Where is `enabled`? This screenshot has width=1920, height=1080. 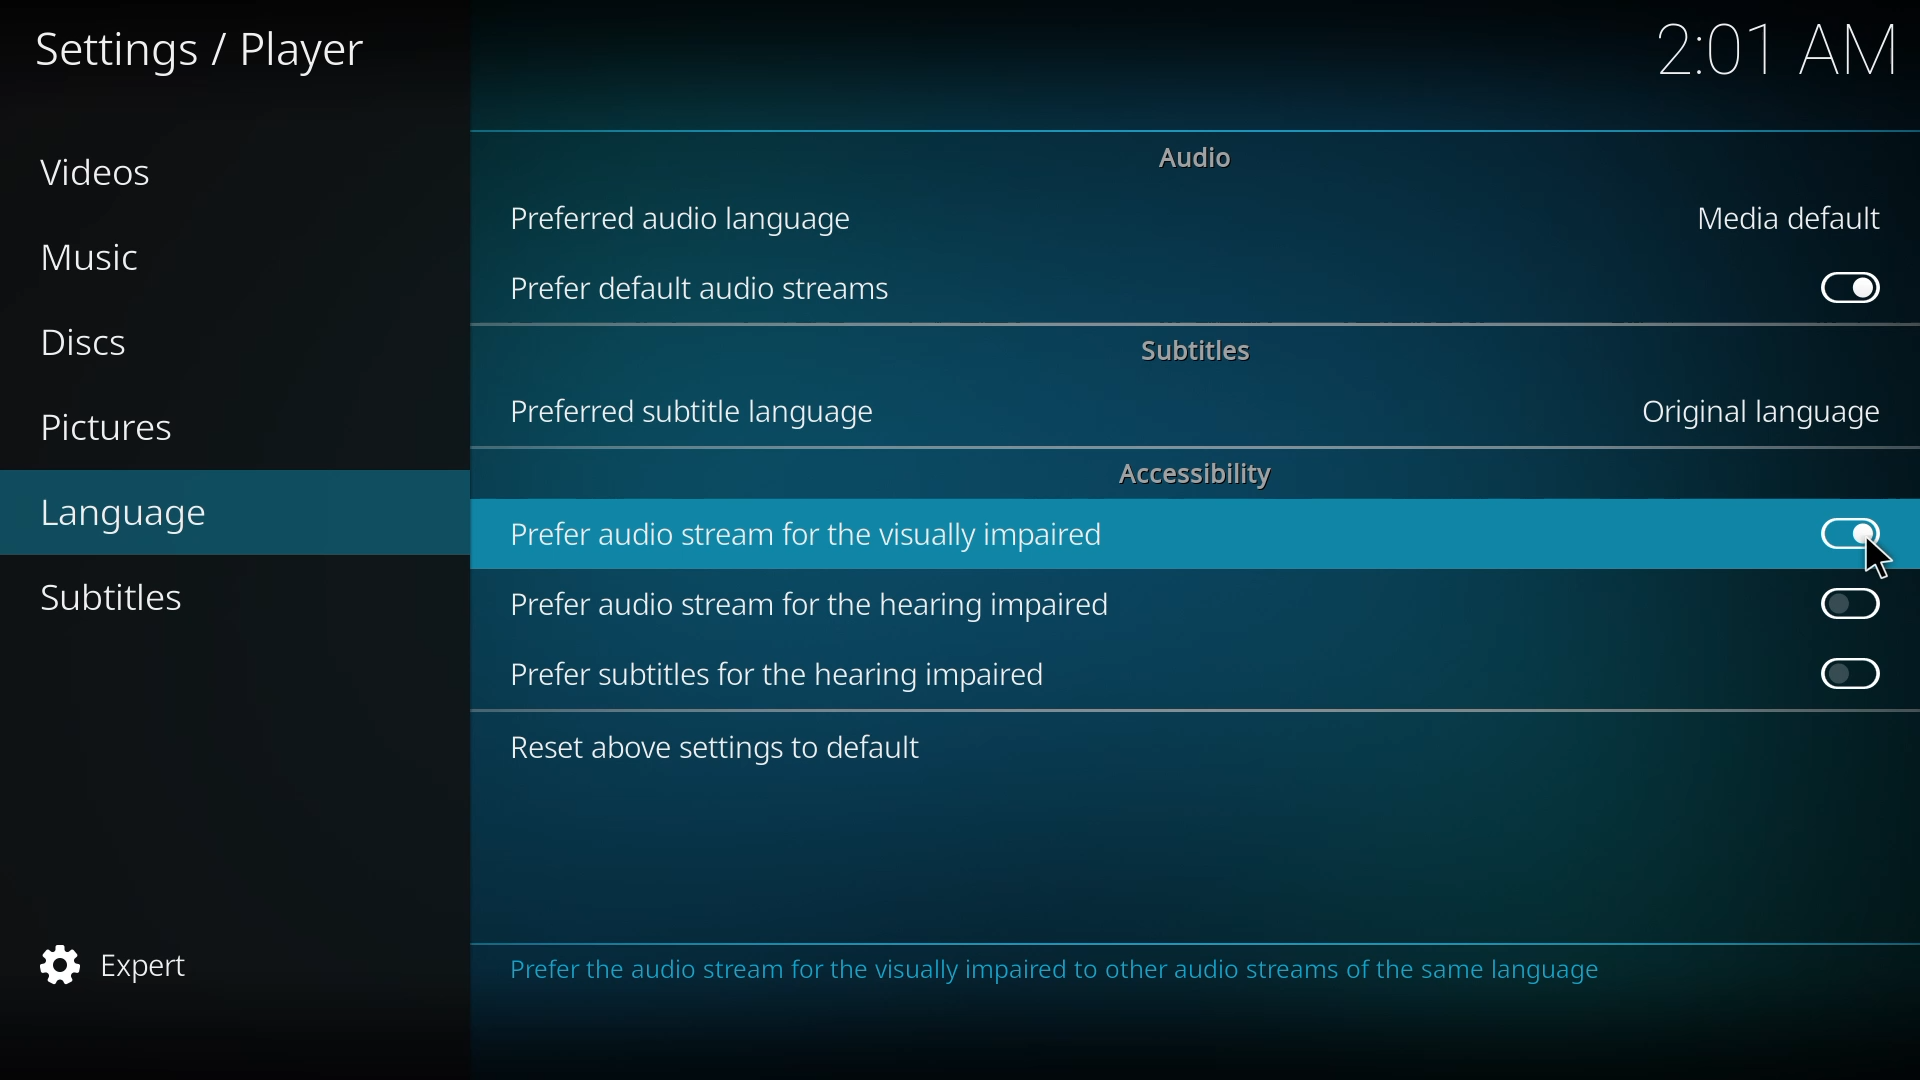
enabled is located at coordinates (1850, 288).